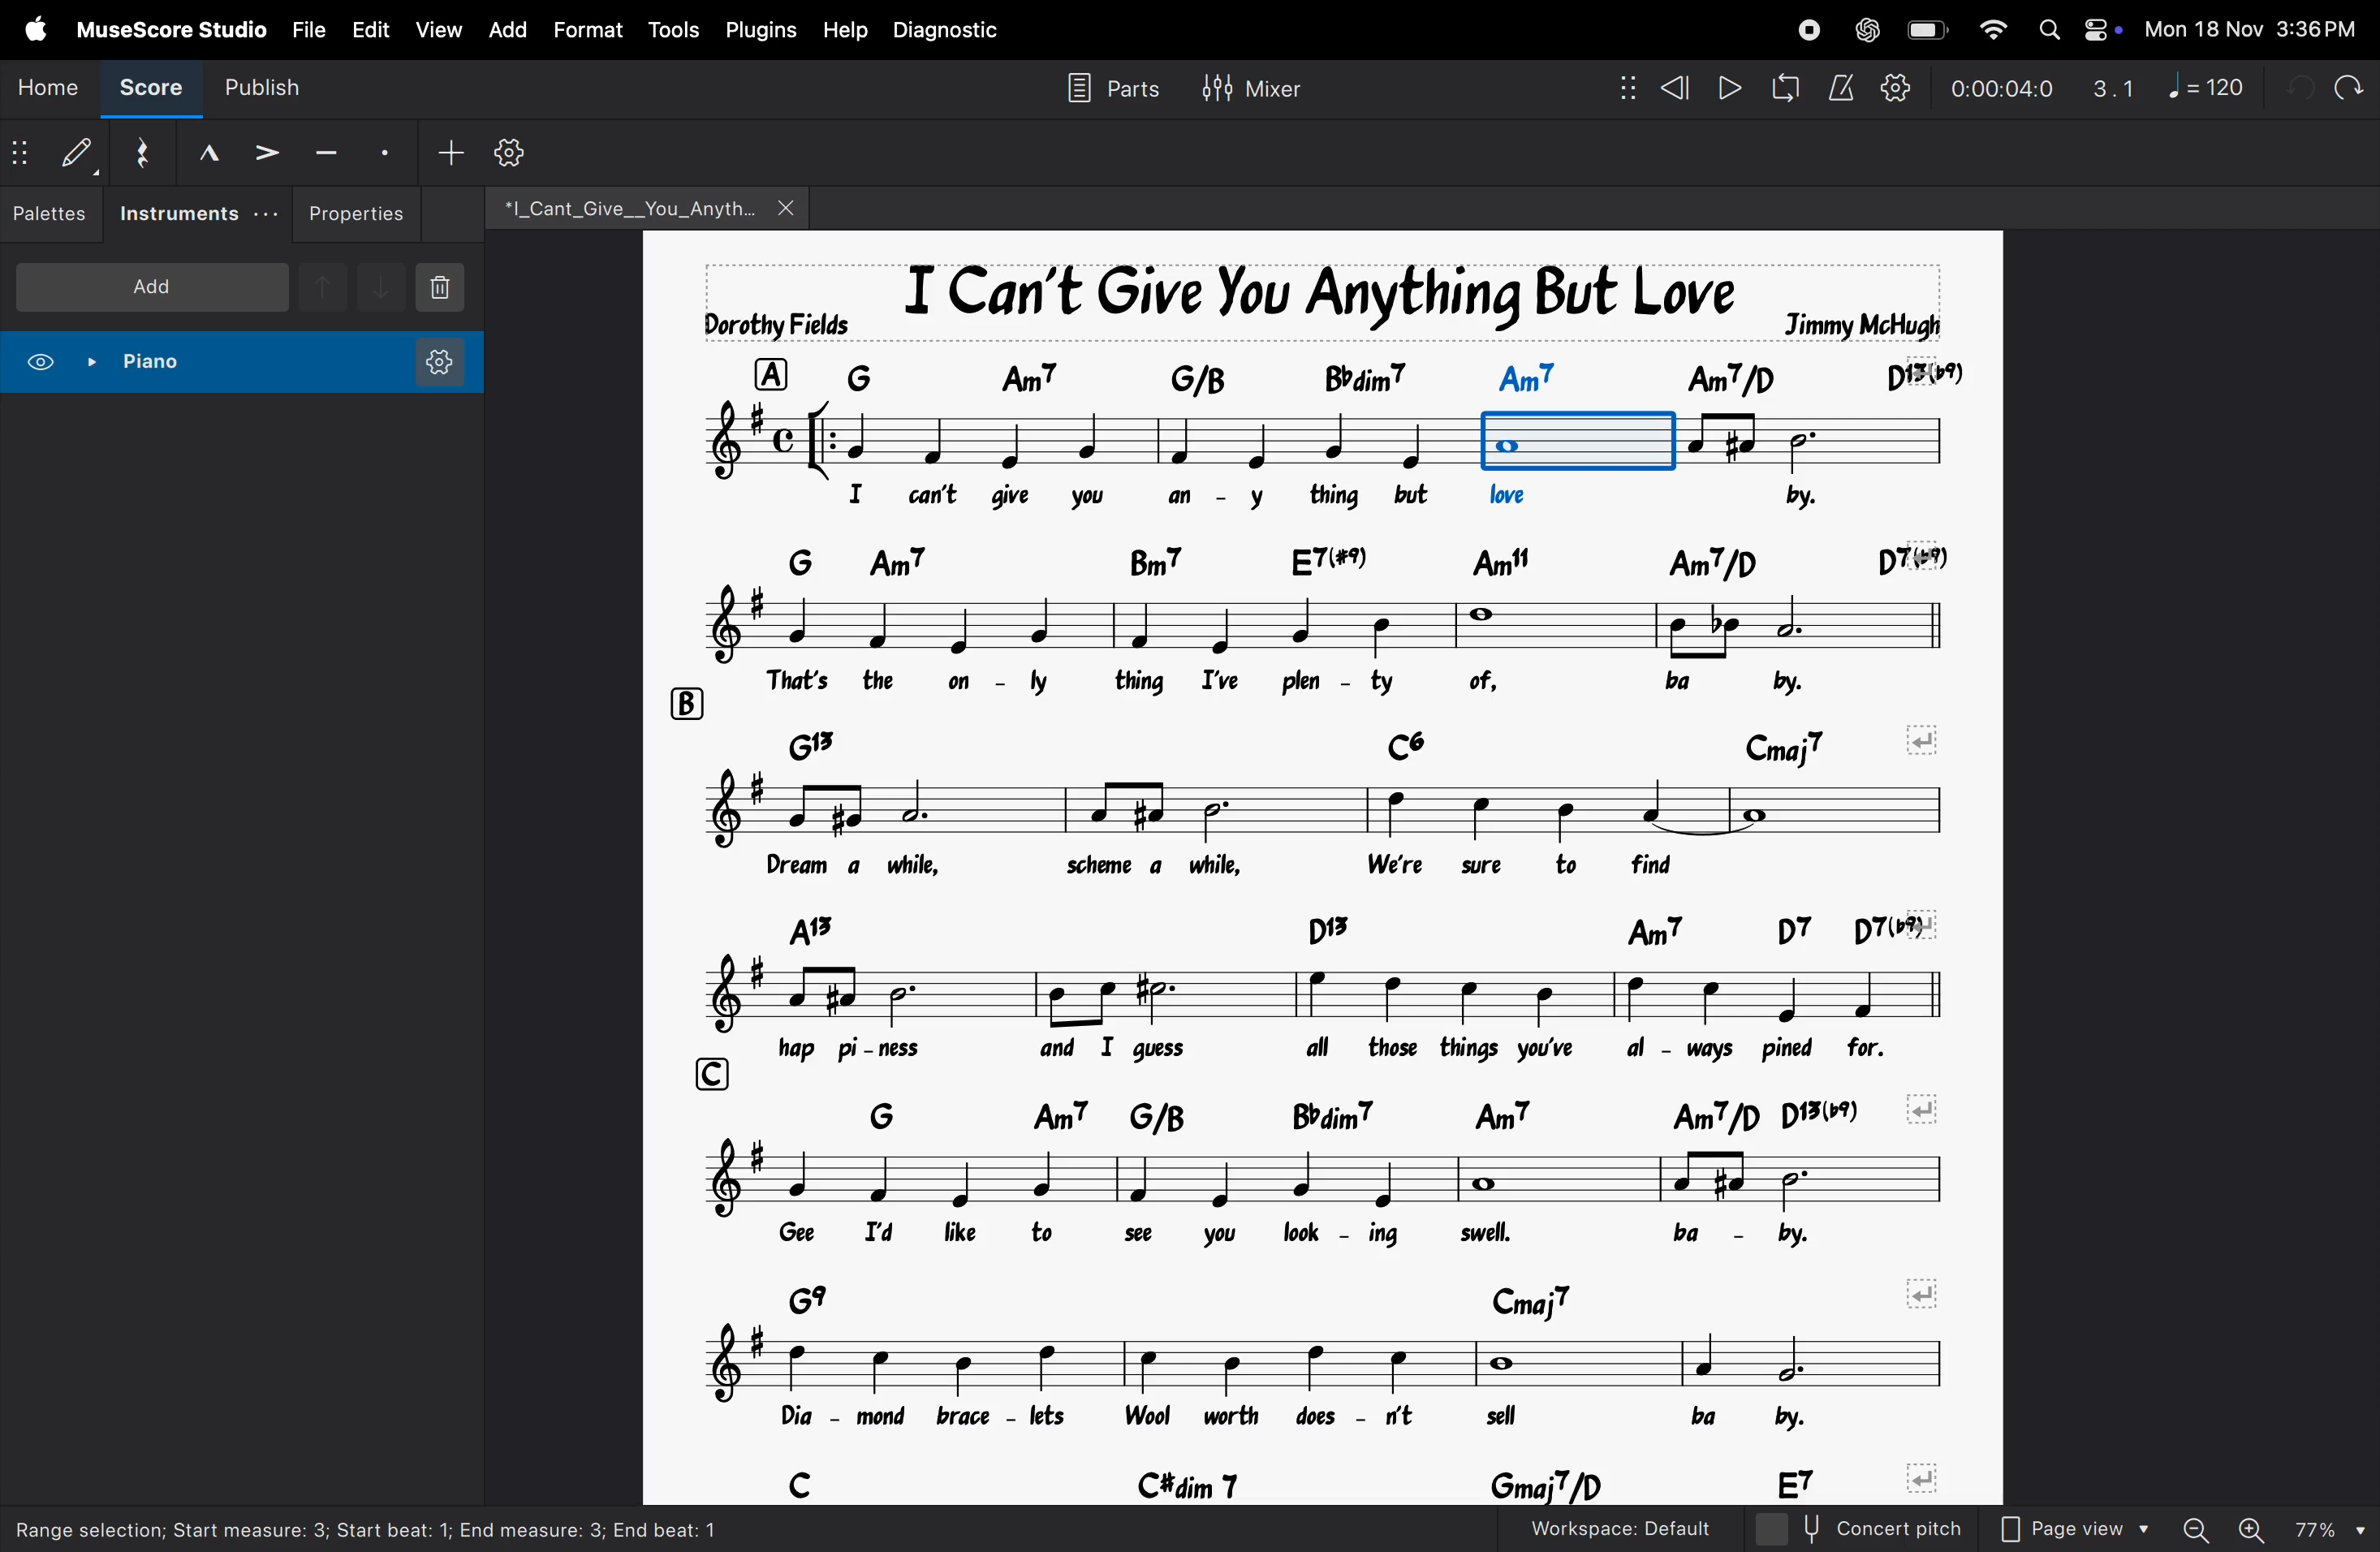 The height and width of the screenshot is (1552, 2380). I want to click on 3.1, so click(2108, 85).